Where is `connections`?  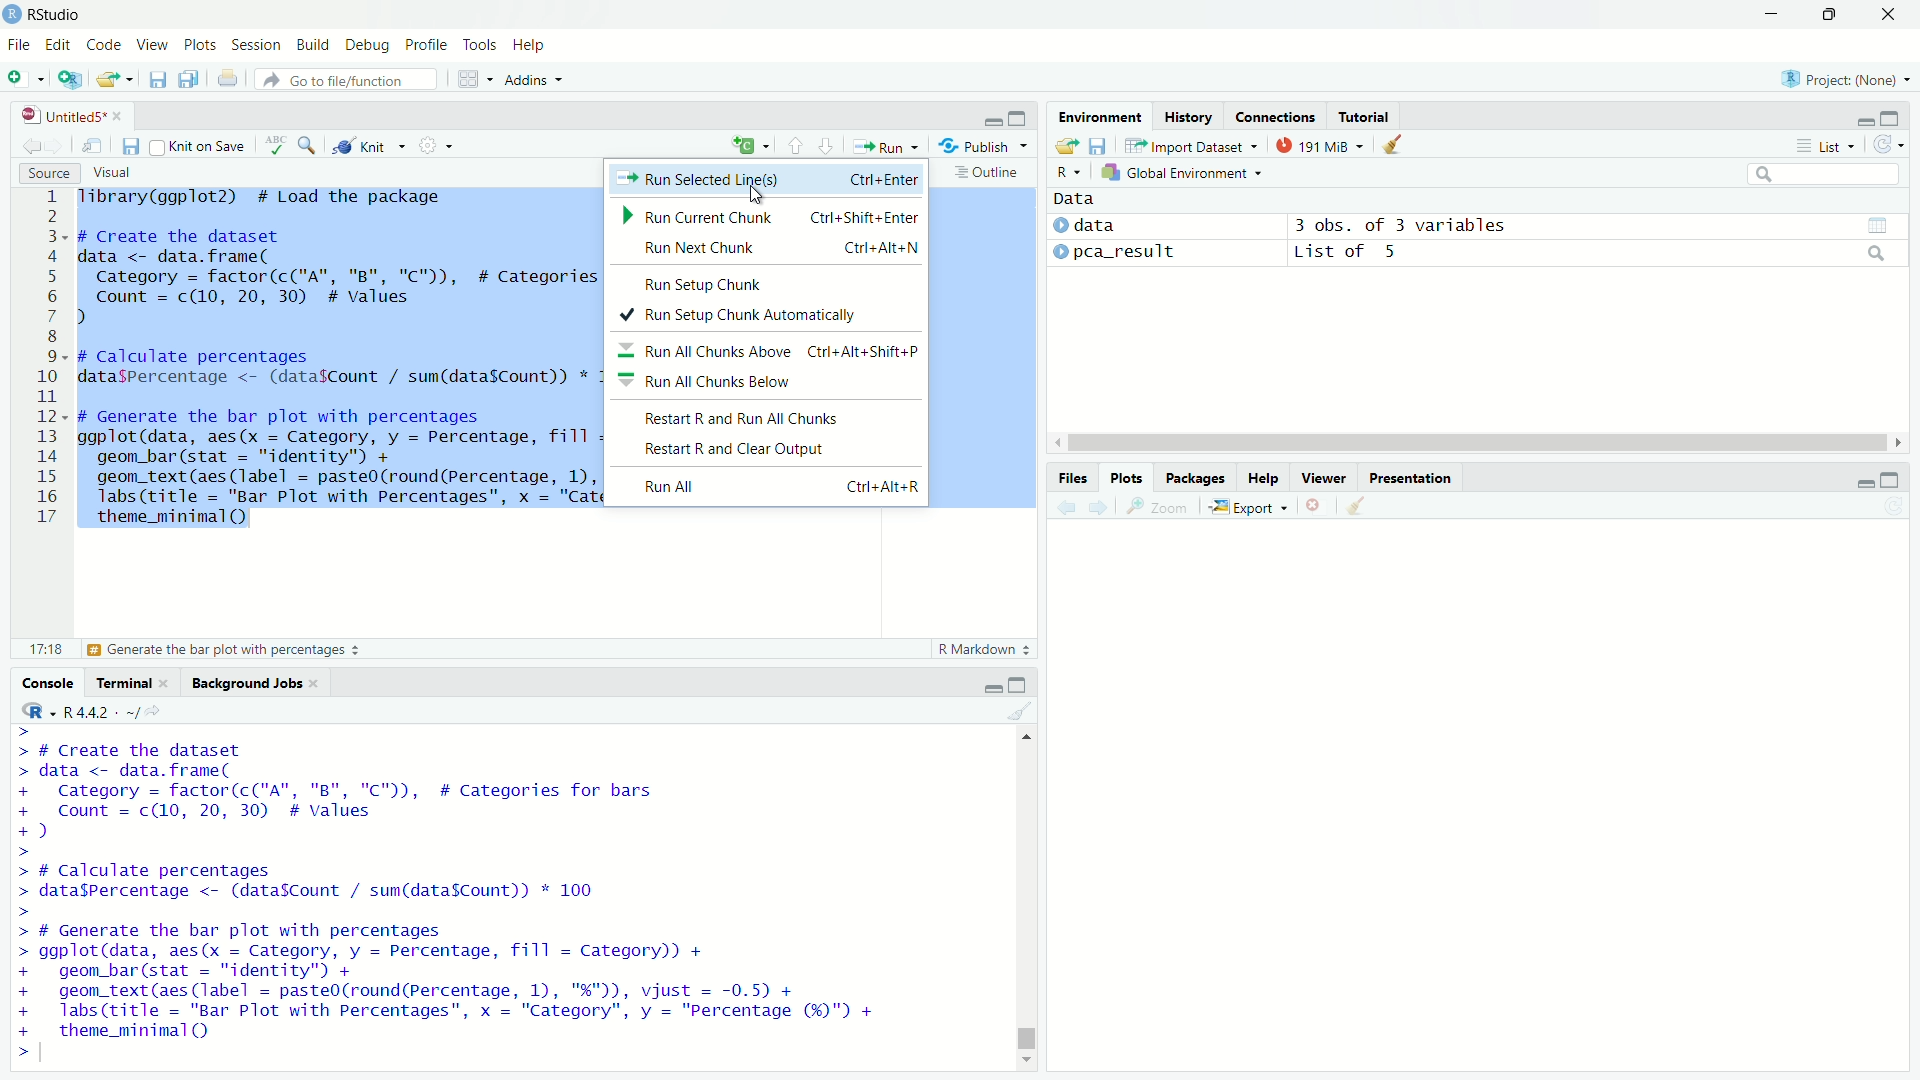 connections is located at coordinates (1275, 117).